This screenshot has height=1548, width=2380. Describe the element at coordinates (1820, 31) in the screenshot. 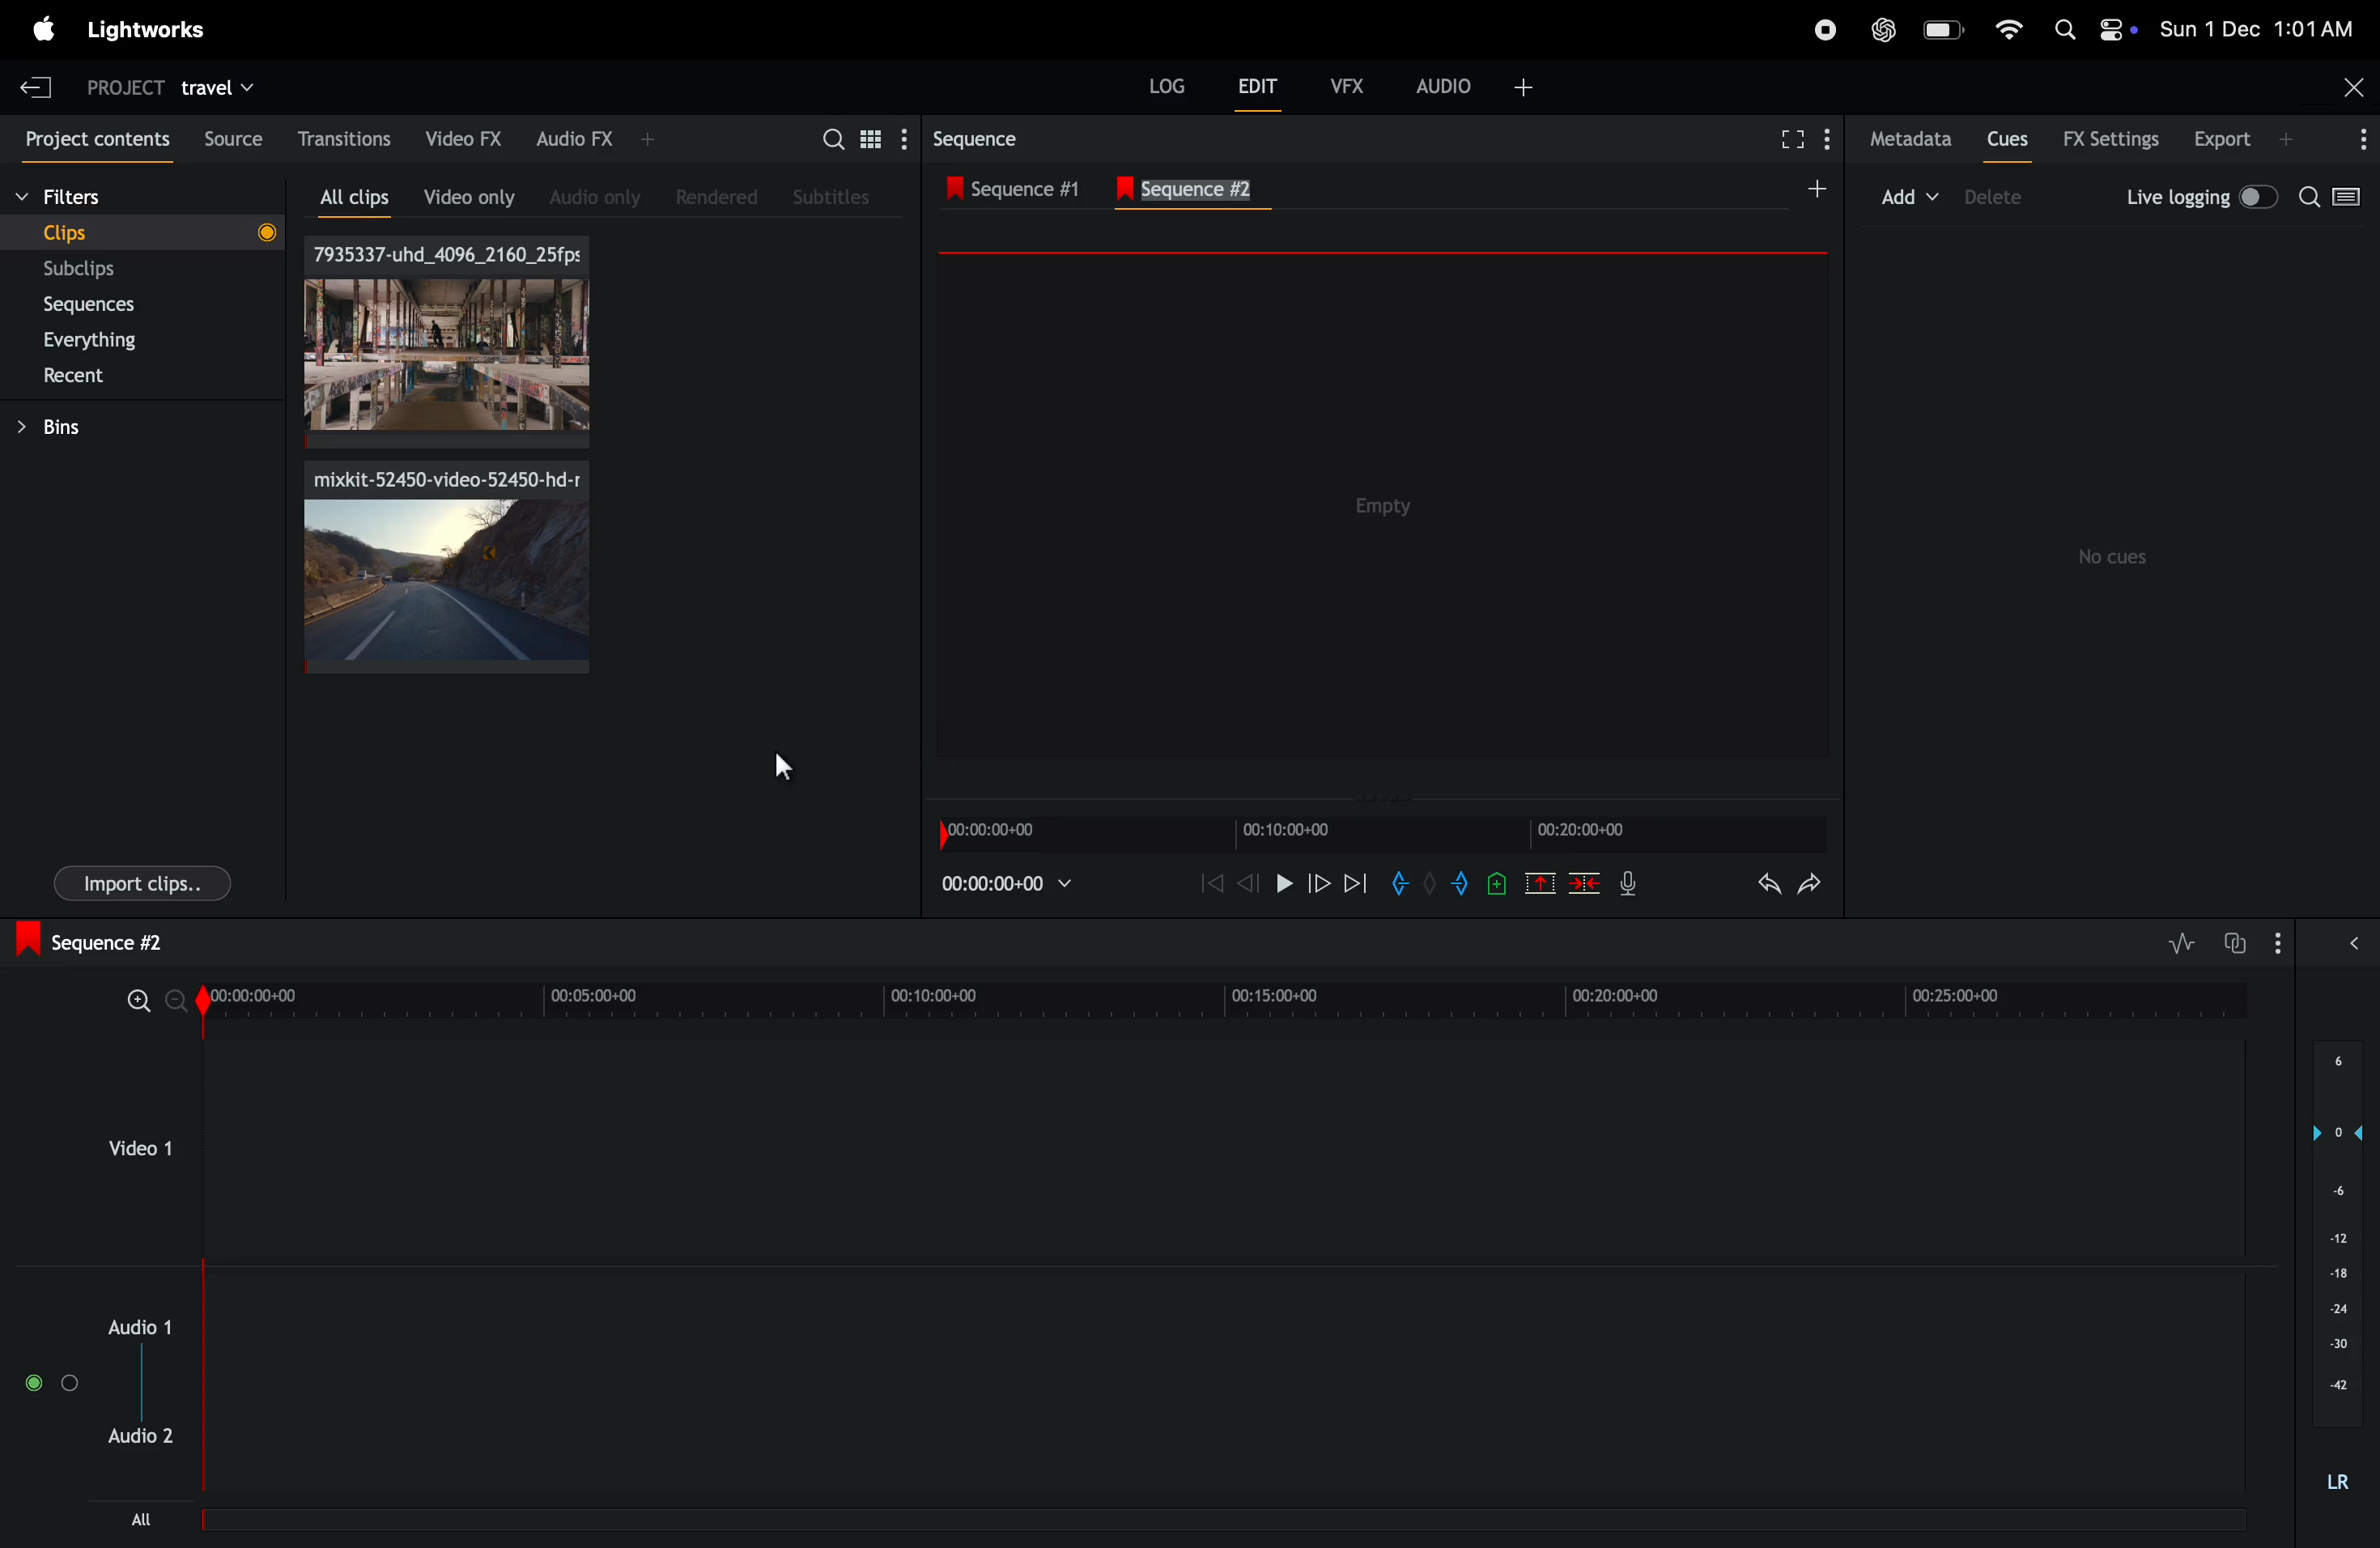

I see `record` at that location.